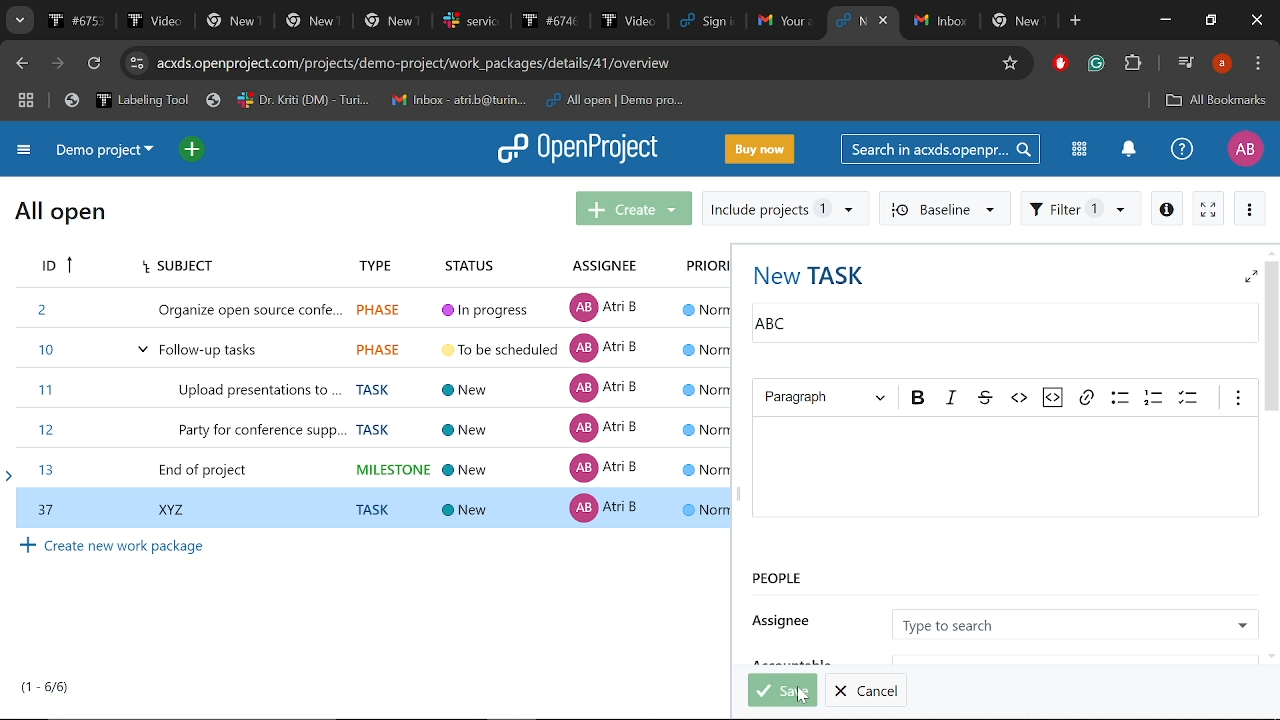  Describe the element at coordinates (1250, 208) in the screenshot. I see `More actions` at that location.